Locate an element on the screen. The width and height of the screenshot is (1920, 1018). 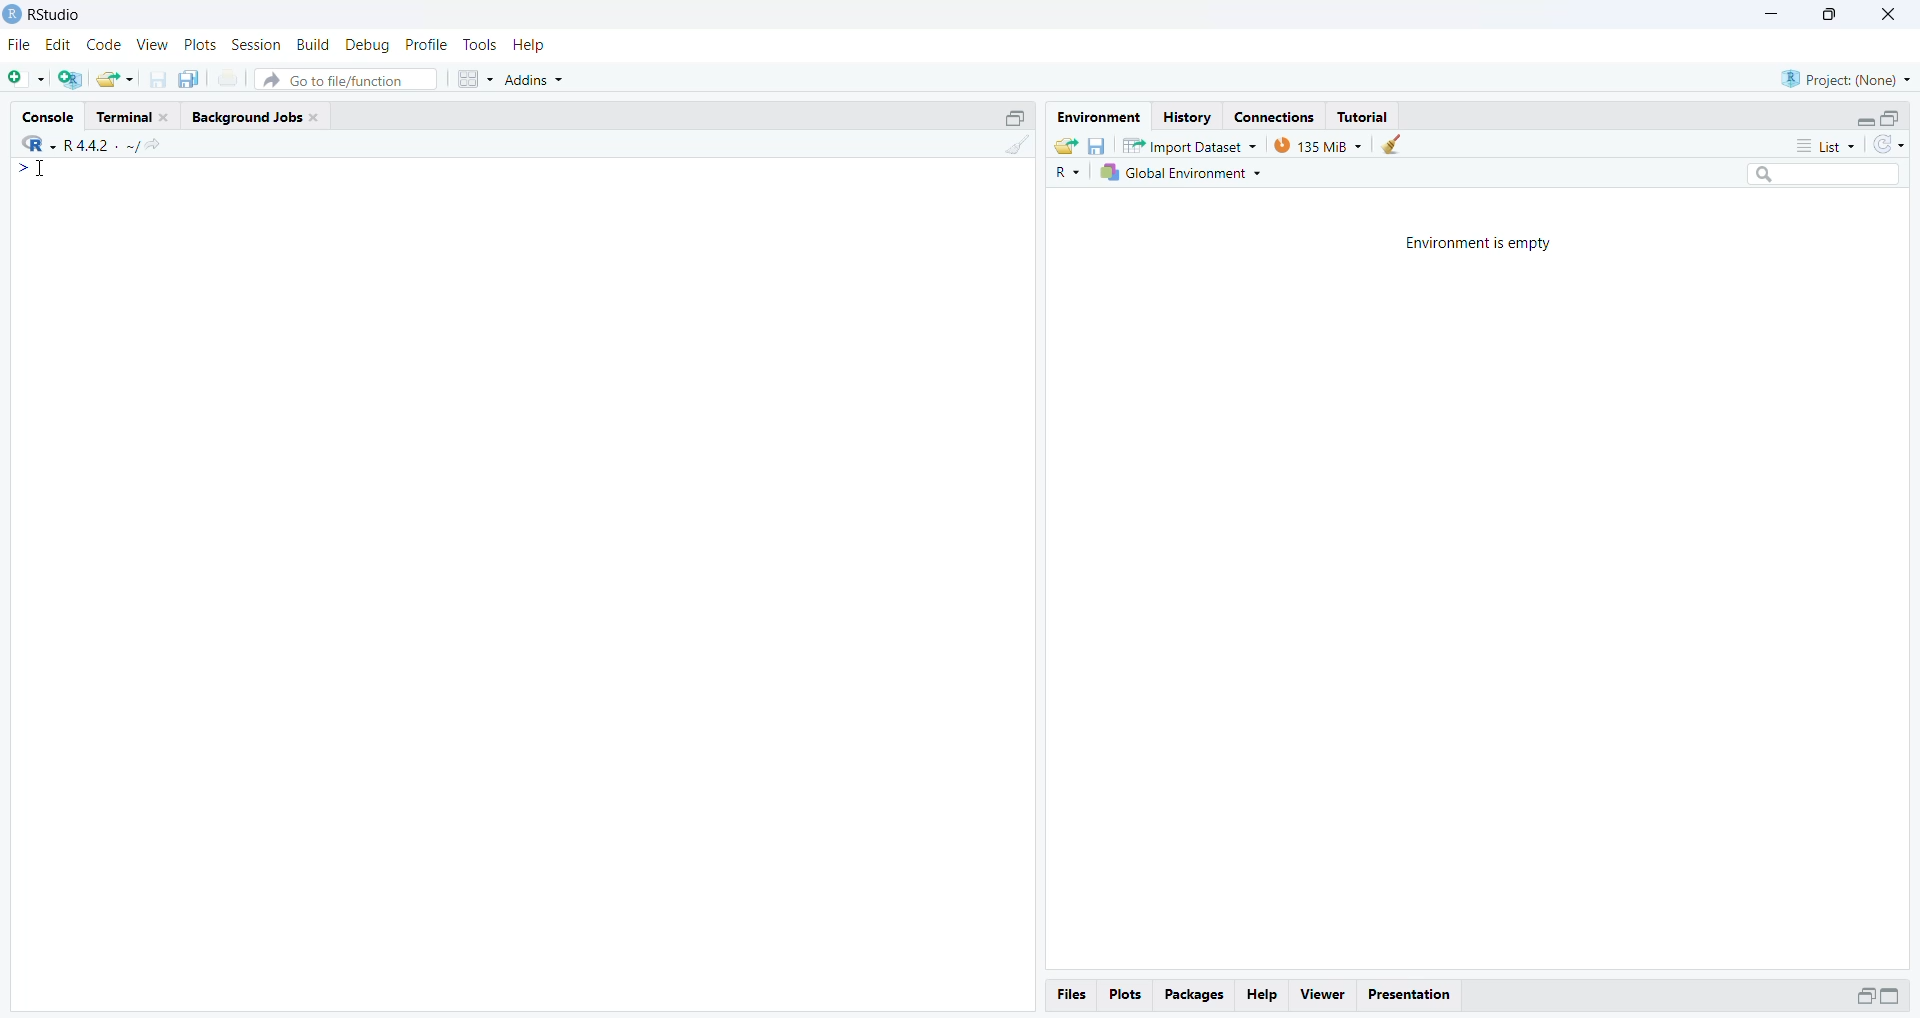
RStudio is located at coordinates (53, 15).